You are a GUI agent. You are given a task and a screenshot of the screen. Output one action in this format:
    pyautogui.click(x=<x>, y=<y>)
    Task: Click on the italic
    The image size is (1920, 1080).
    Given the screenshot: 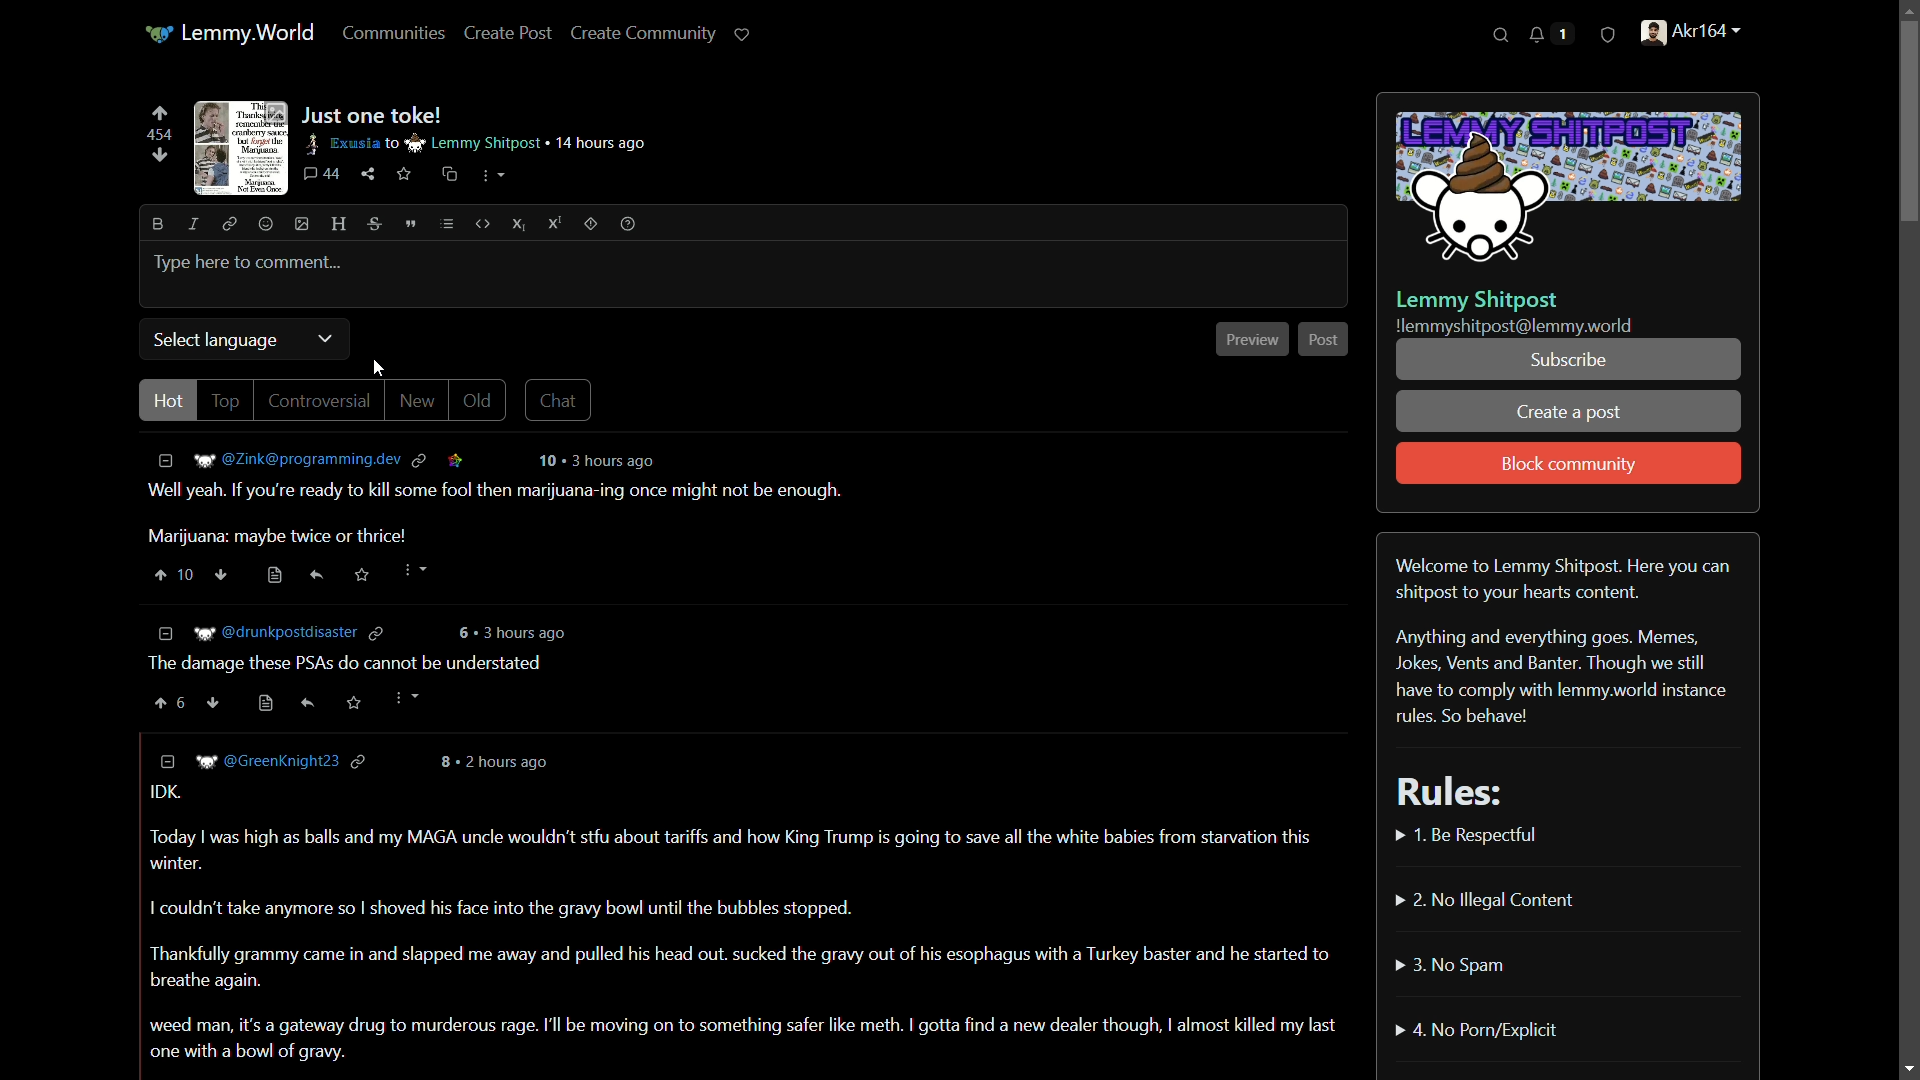 What is the action you would take?
    pyautogui.click(x=193, y=224)
    